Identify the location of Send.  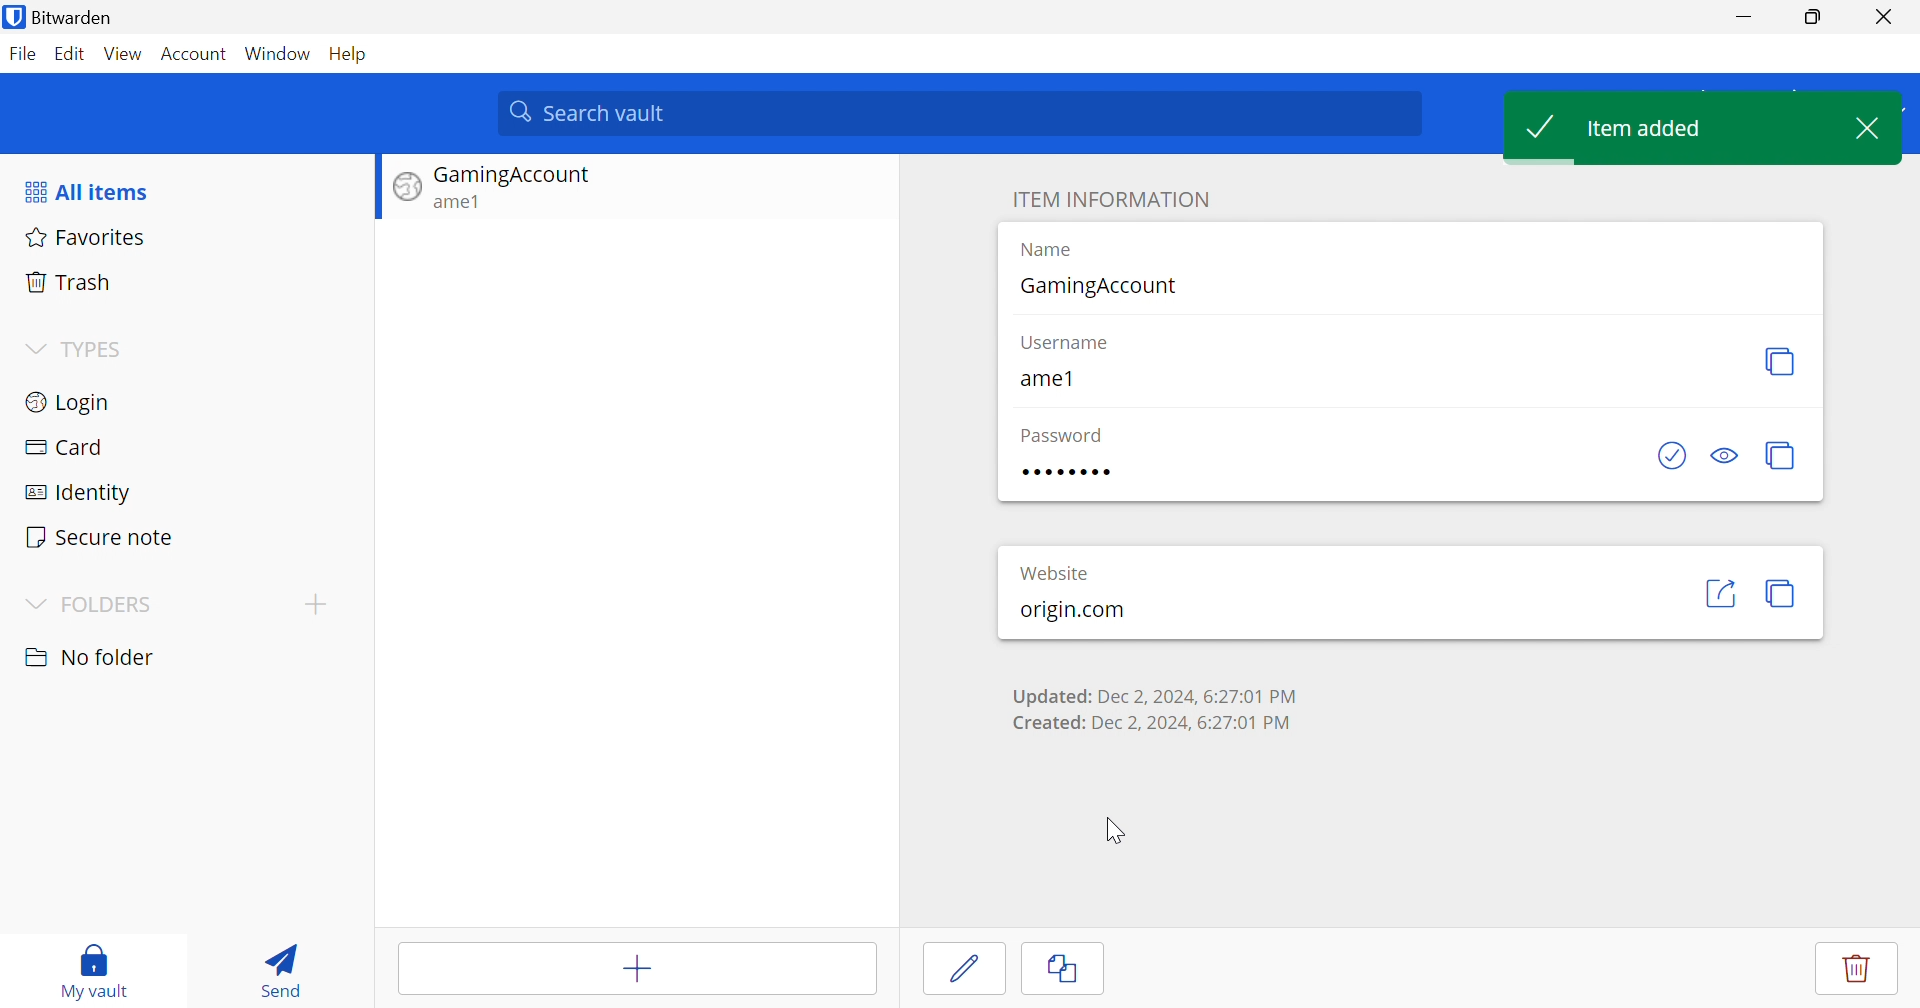
(280, 968).